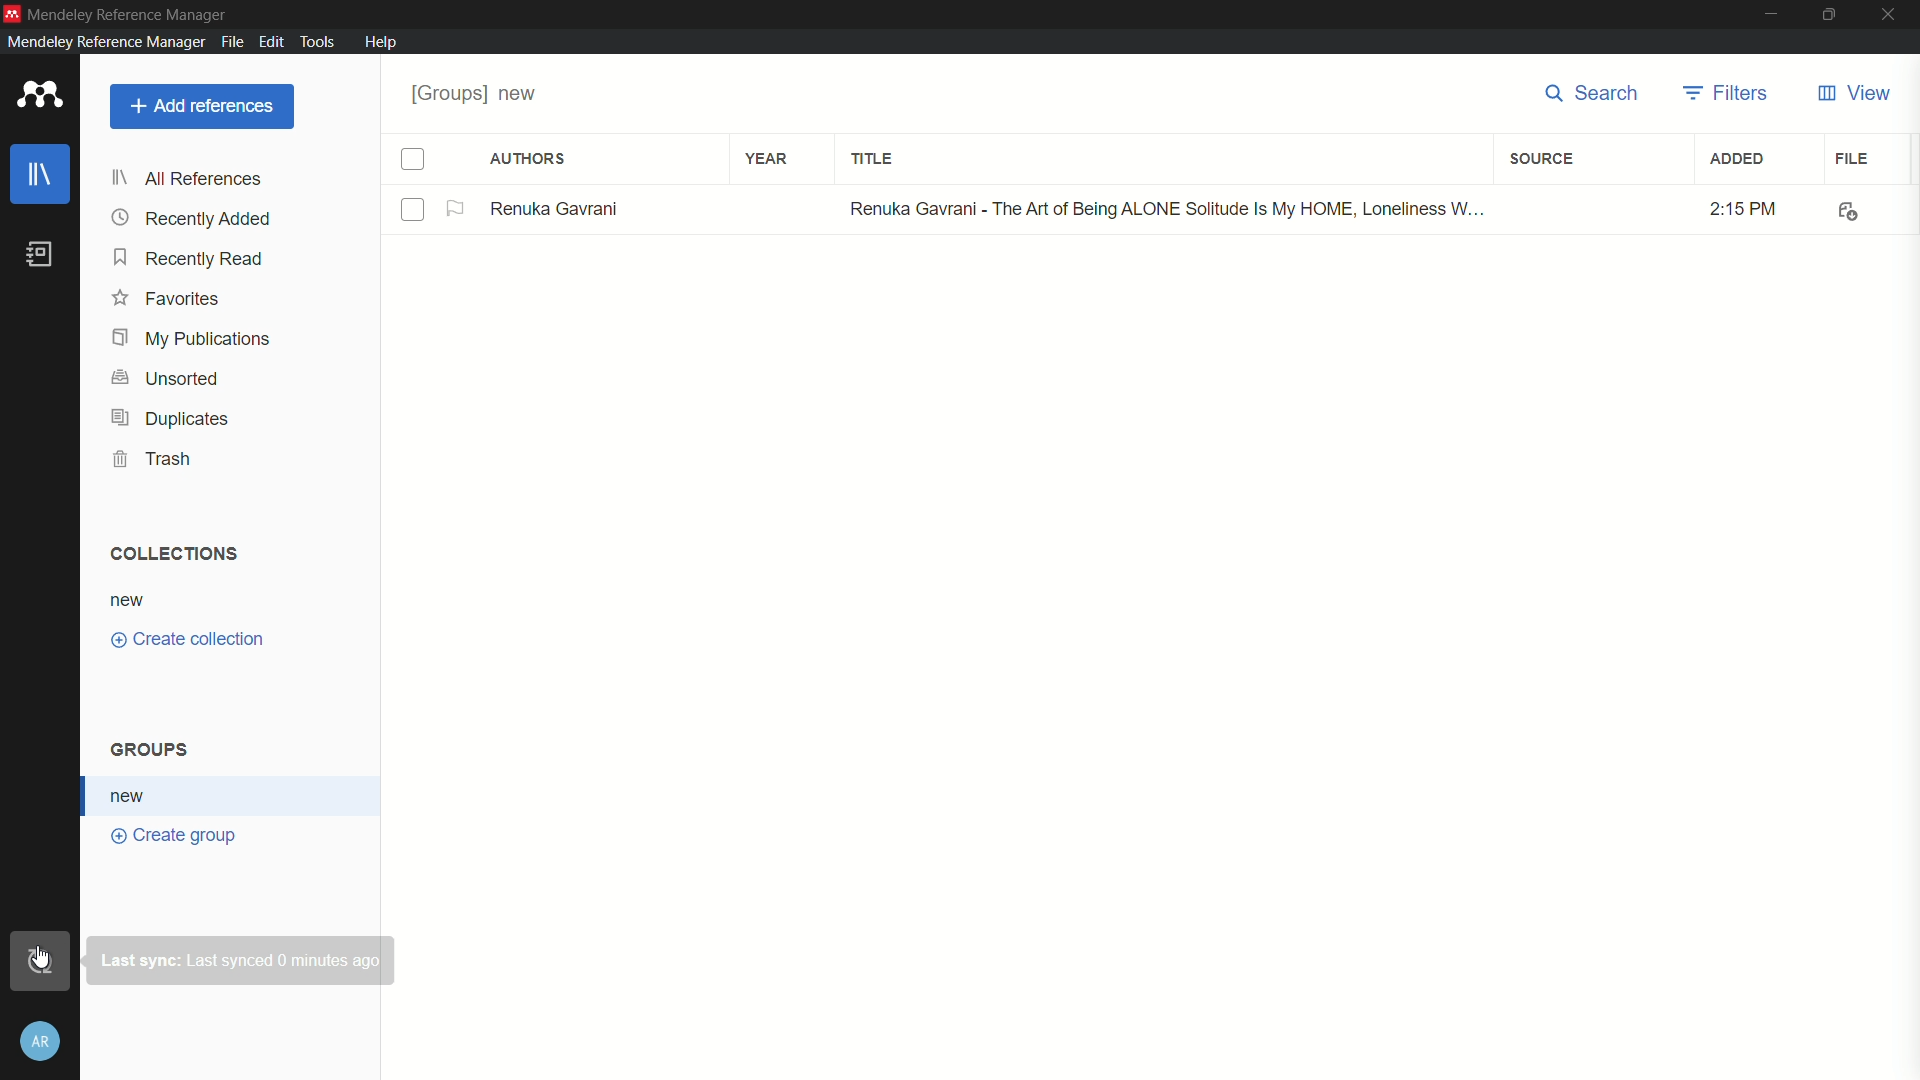 This screenshot has height=1080, width=1920. What do you see at coordinates (138, 603) in the screenshot?
I see `new` at bounding box center [138, 603].